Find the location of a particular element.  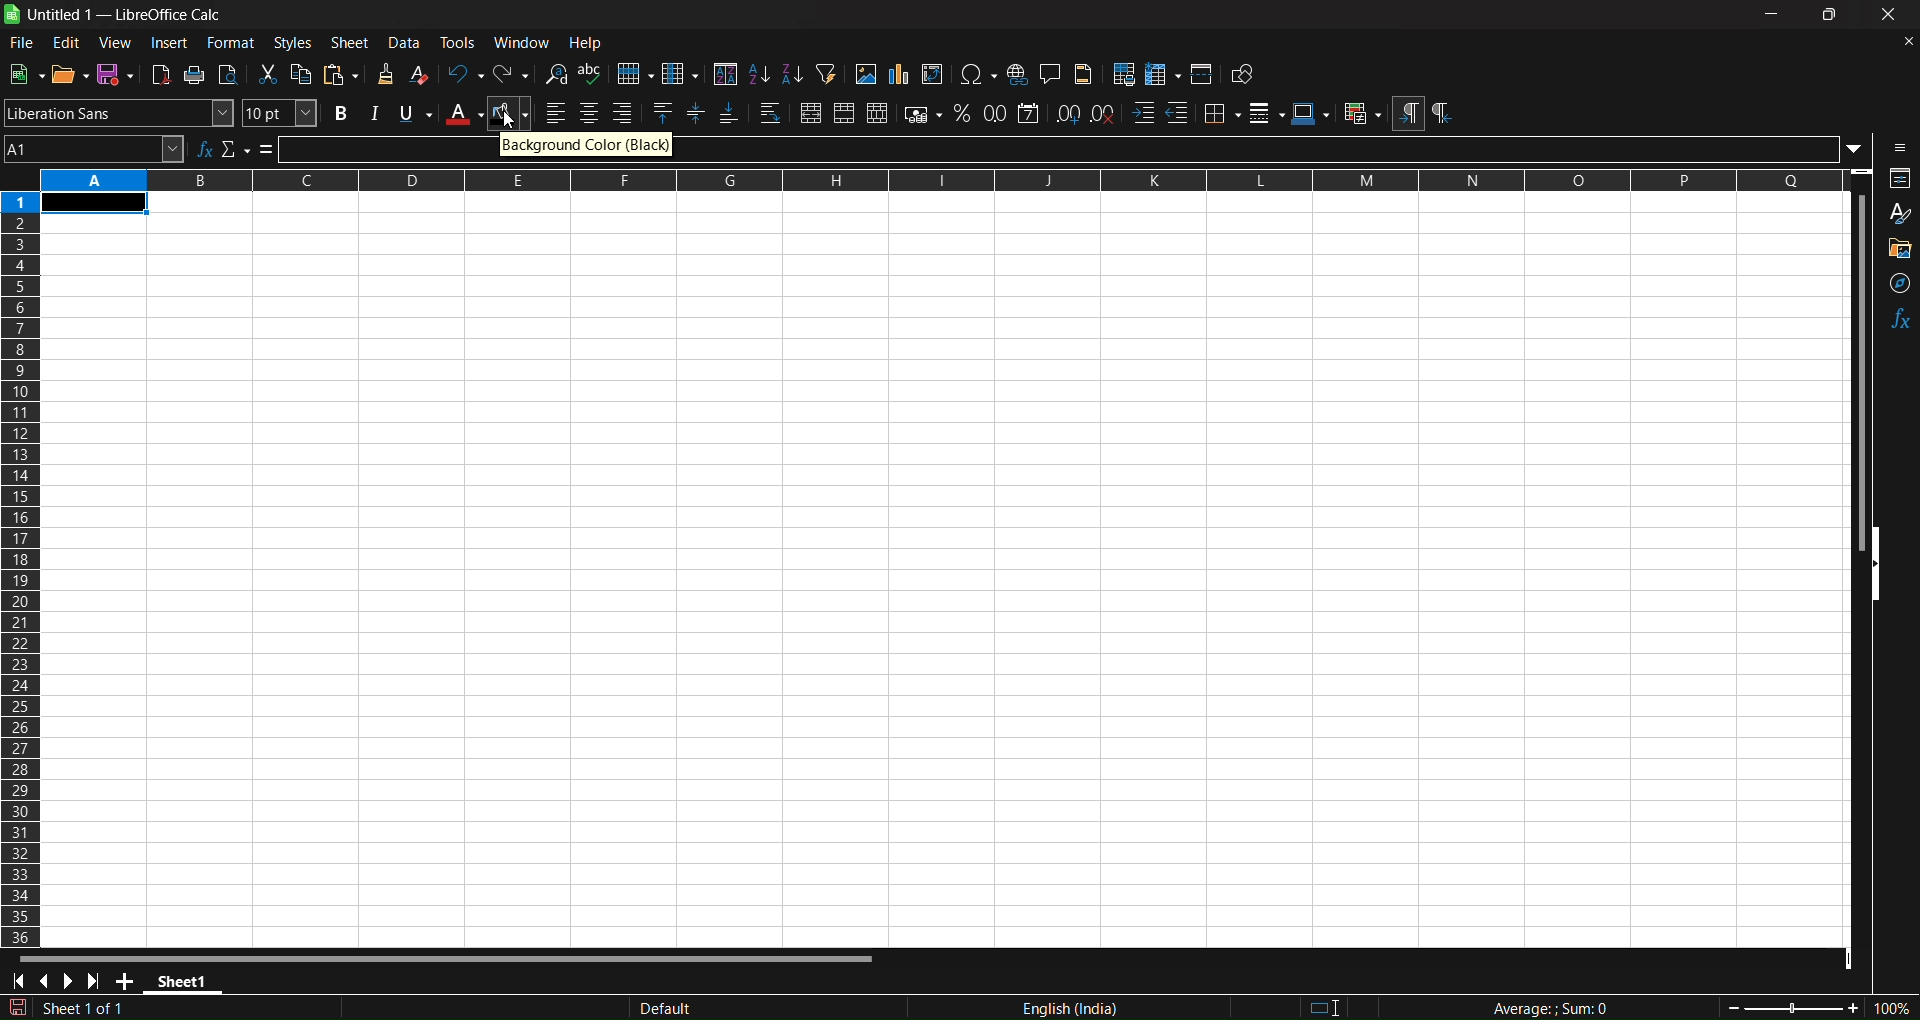

cut is located at coordinates (267, 75).